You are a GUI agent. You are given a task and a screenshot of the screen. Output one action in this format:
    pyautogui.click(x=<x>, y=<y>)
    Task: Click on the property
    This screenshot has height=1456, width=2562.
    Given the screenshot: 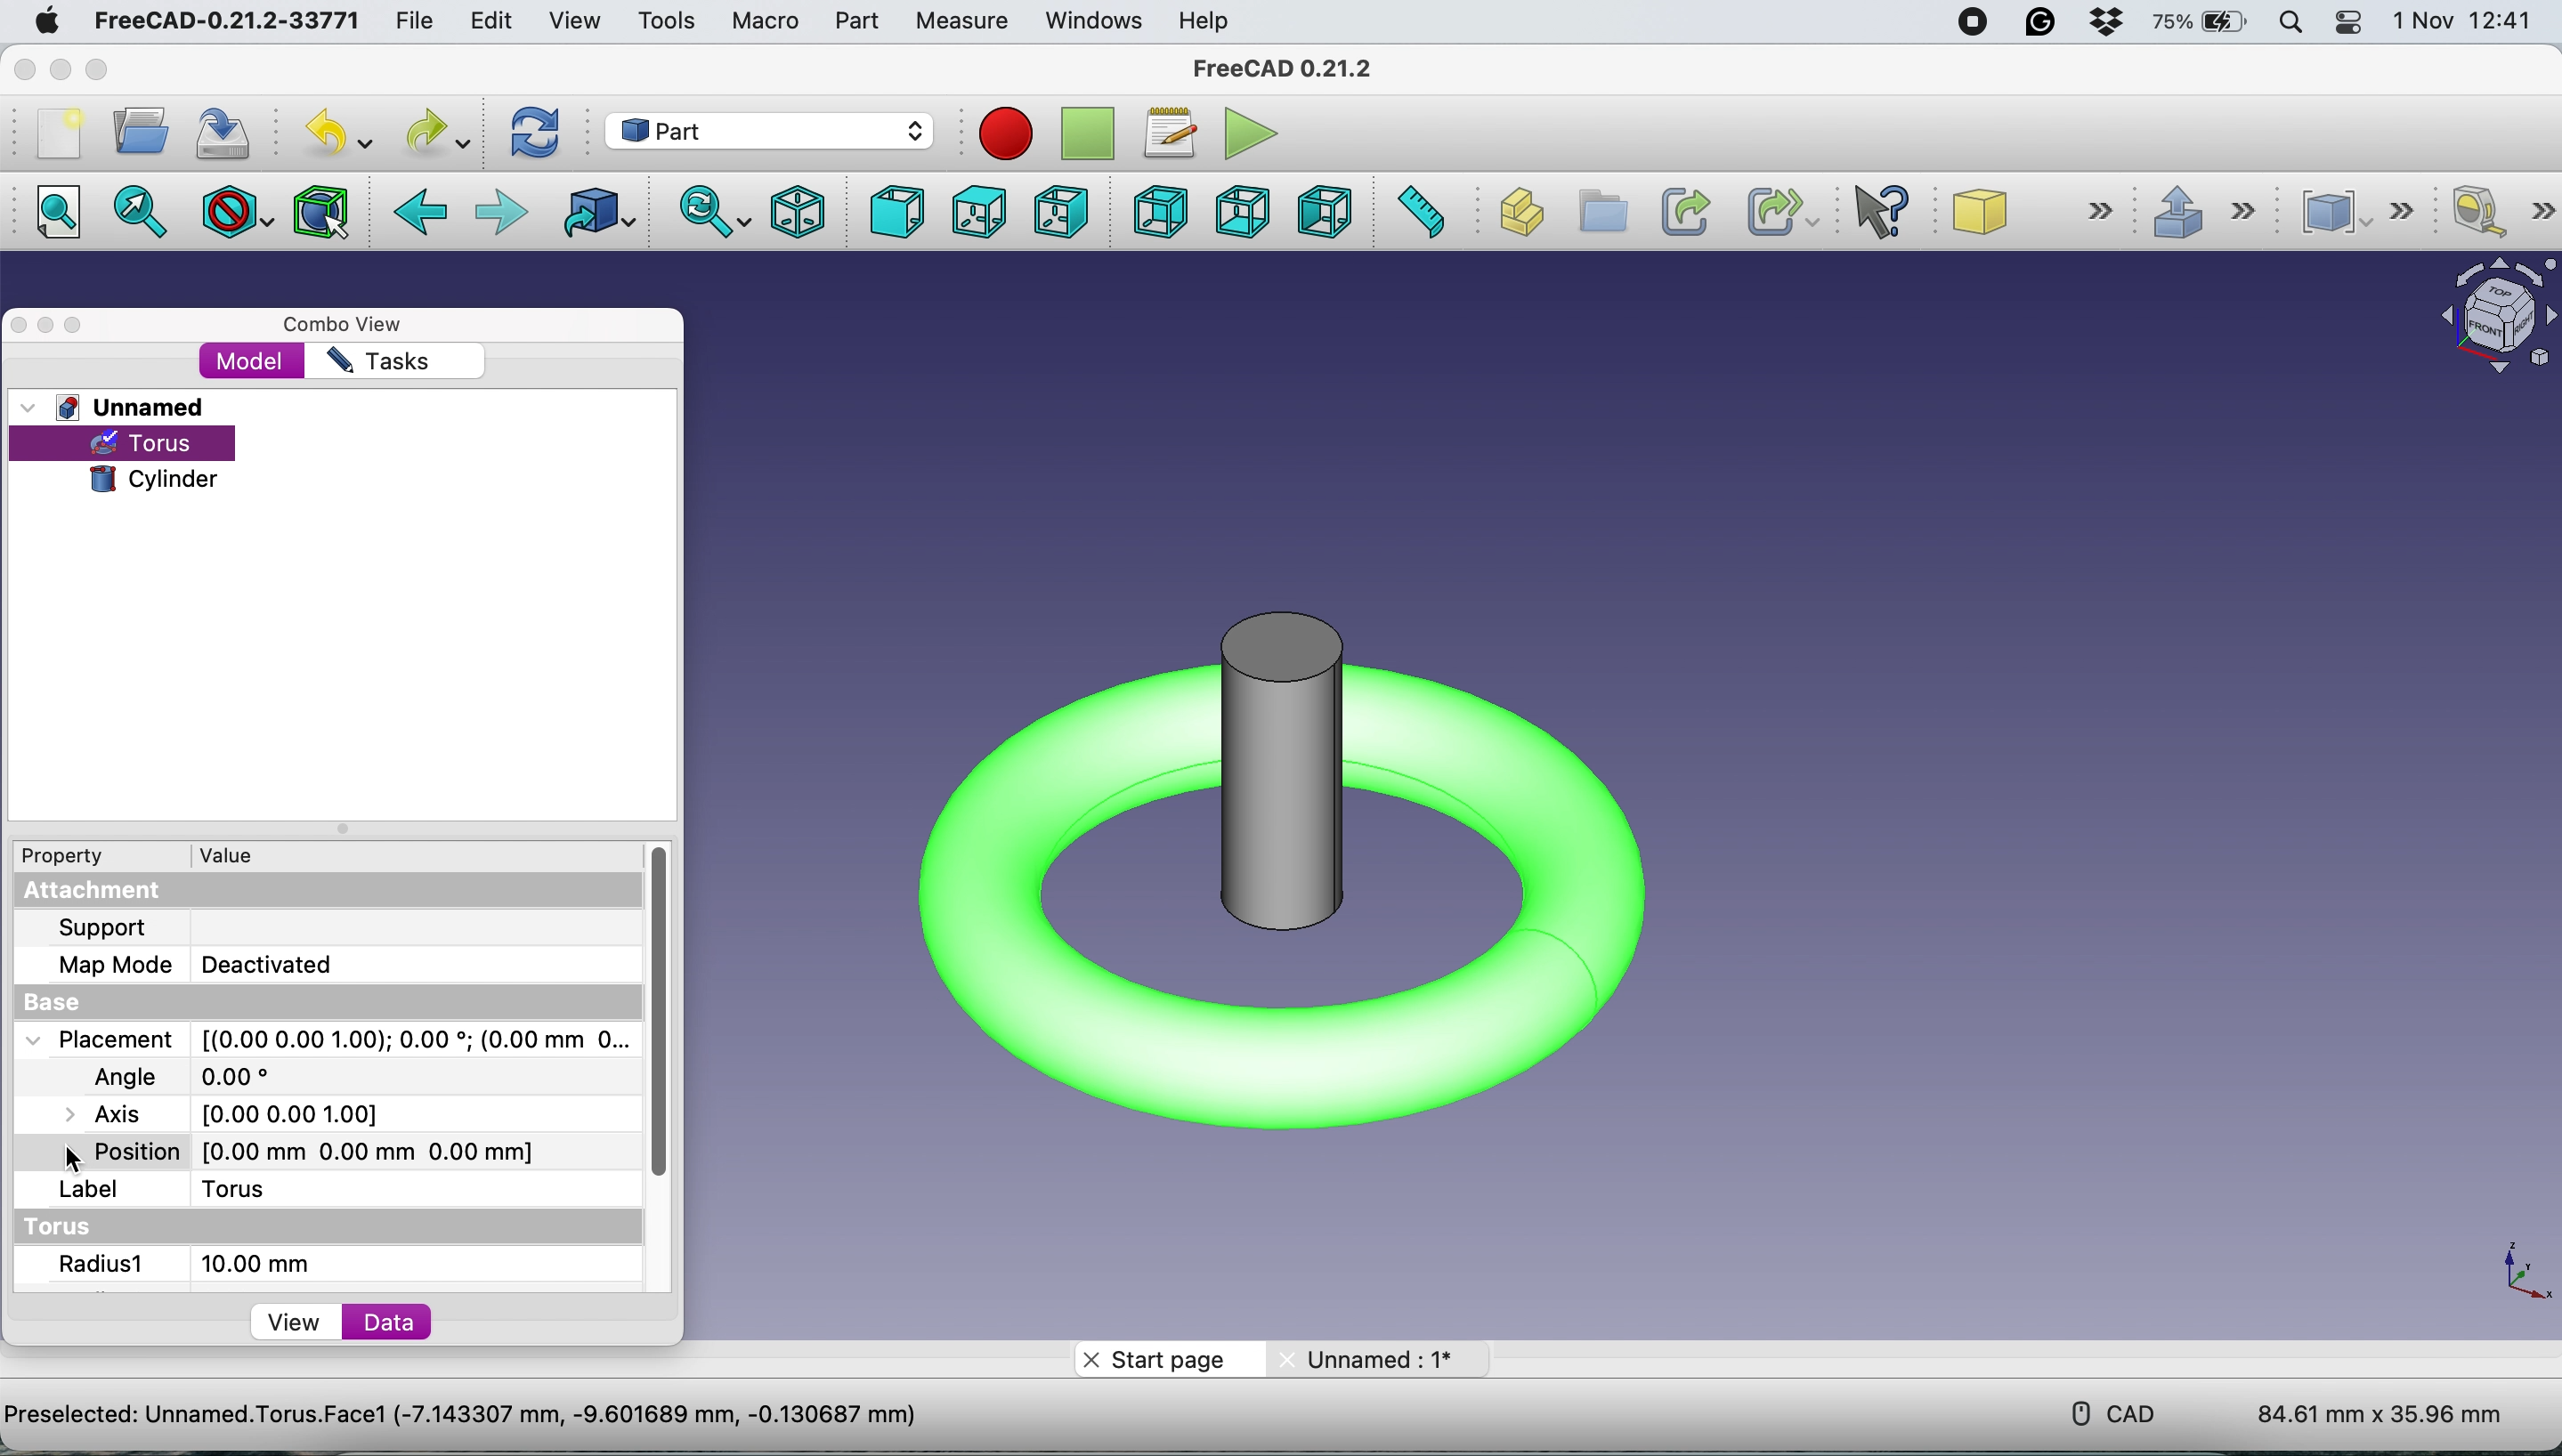 What is the action you would take?
    pyautogui.click(x=71, y=855)
    